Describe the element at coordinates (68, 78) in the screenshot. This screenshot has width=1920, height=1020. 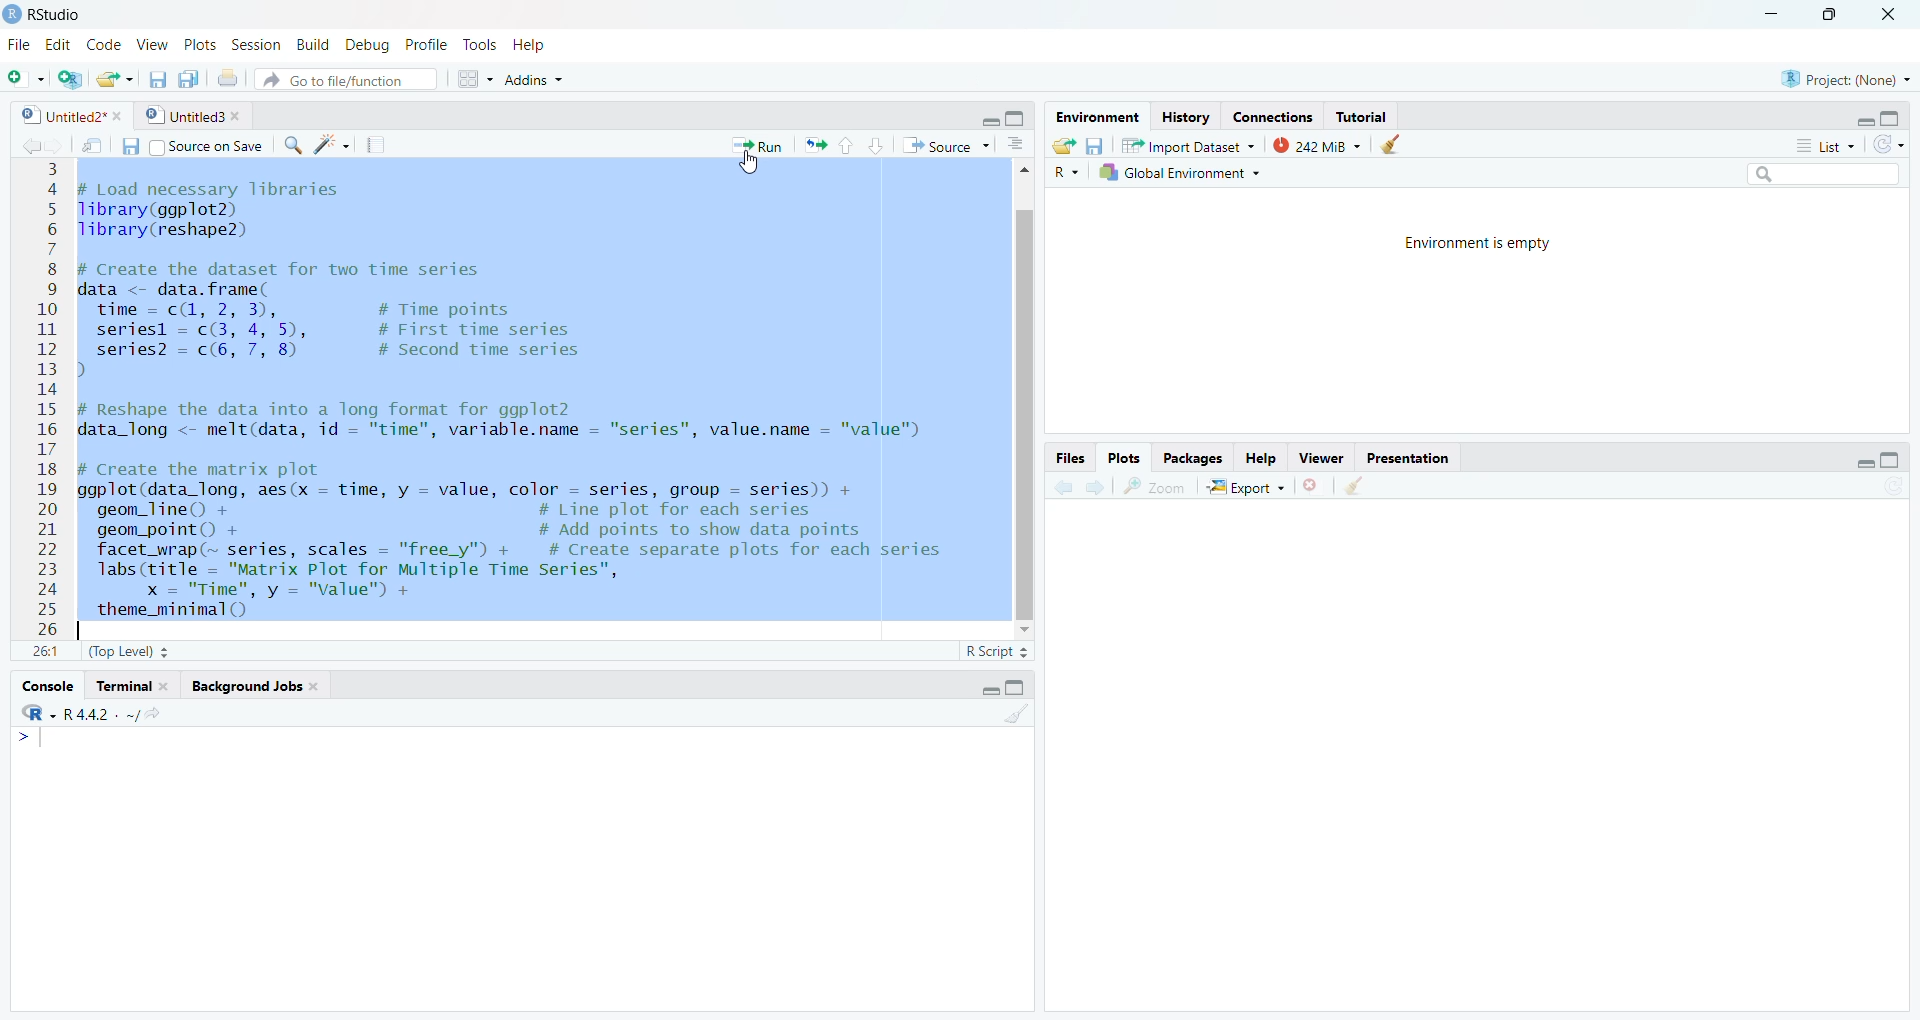
I see `create a project` at that location.